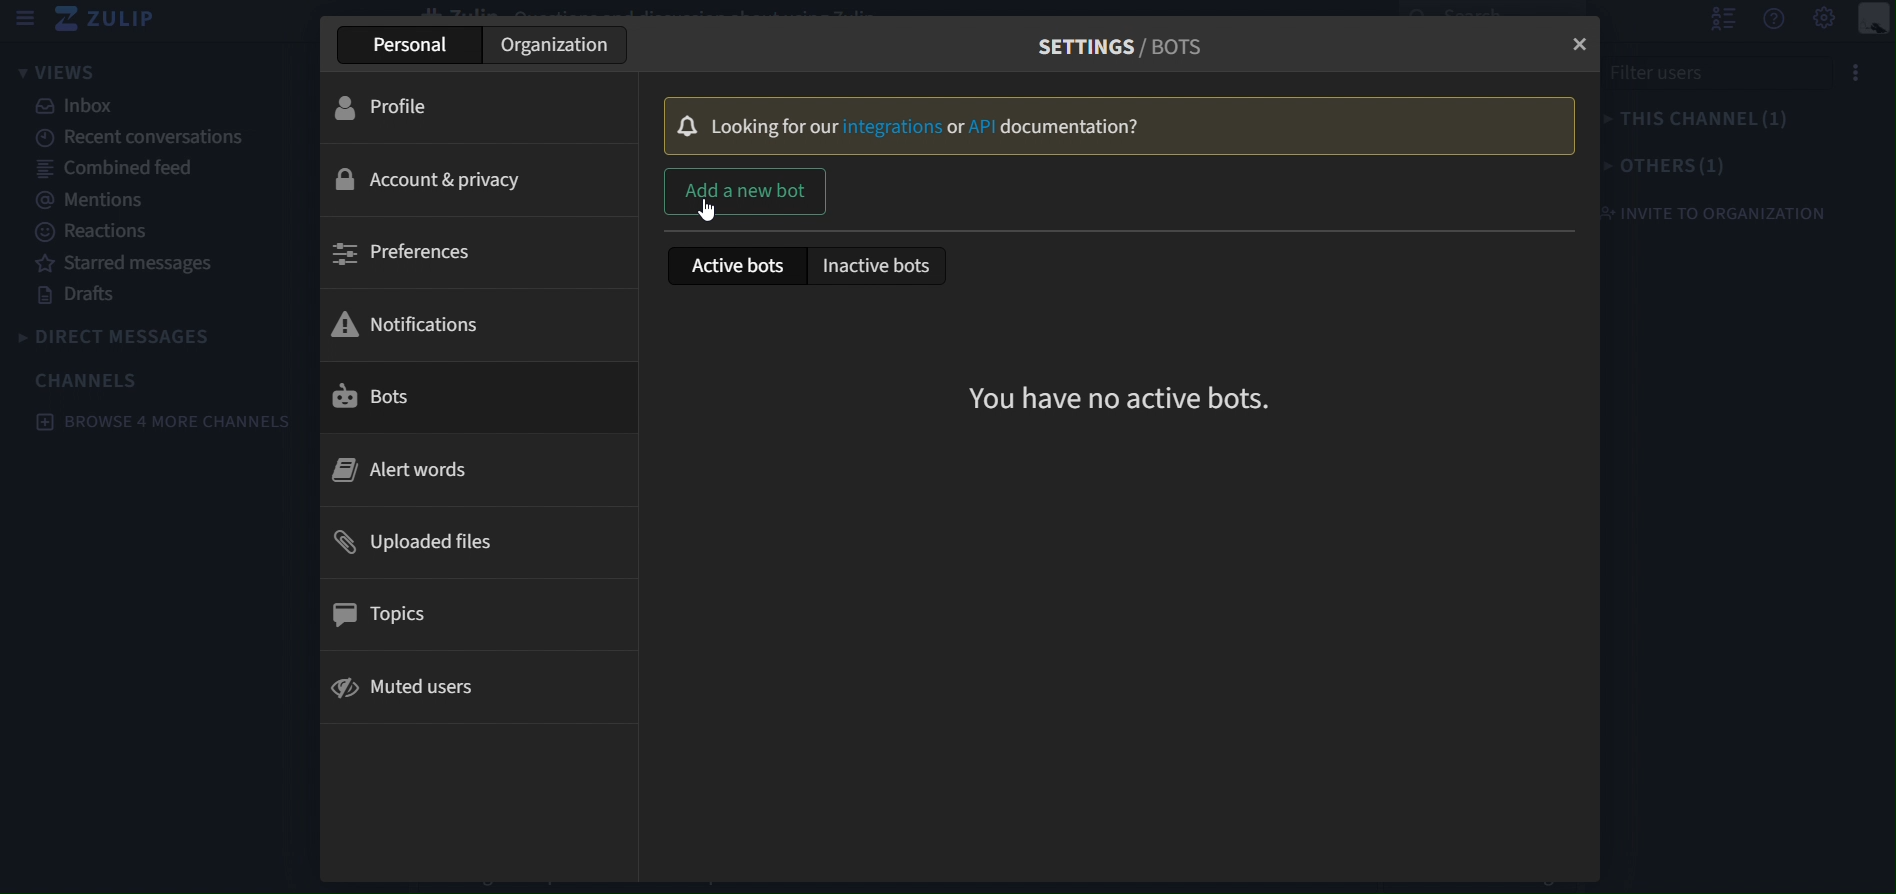  What do you see at coordinates (467, 540) in the screenshot?
I see `uploaded files` at bounding box center [467, 540].